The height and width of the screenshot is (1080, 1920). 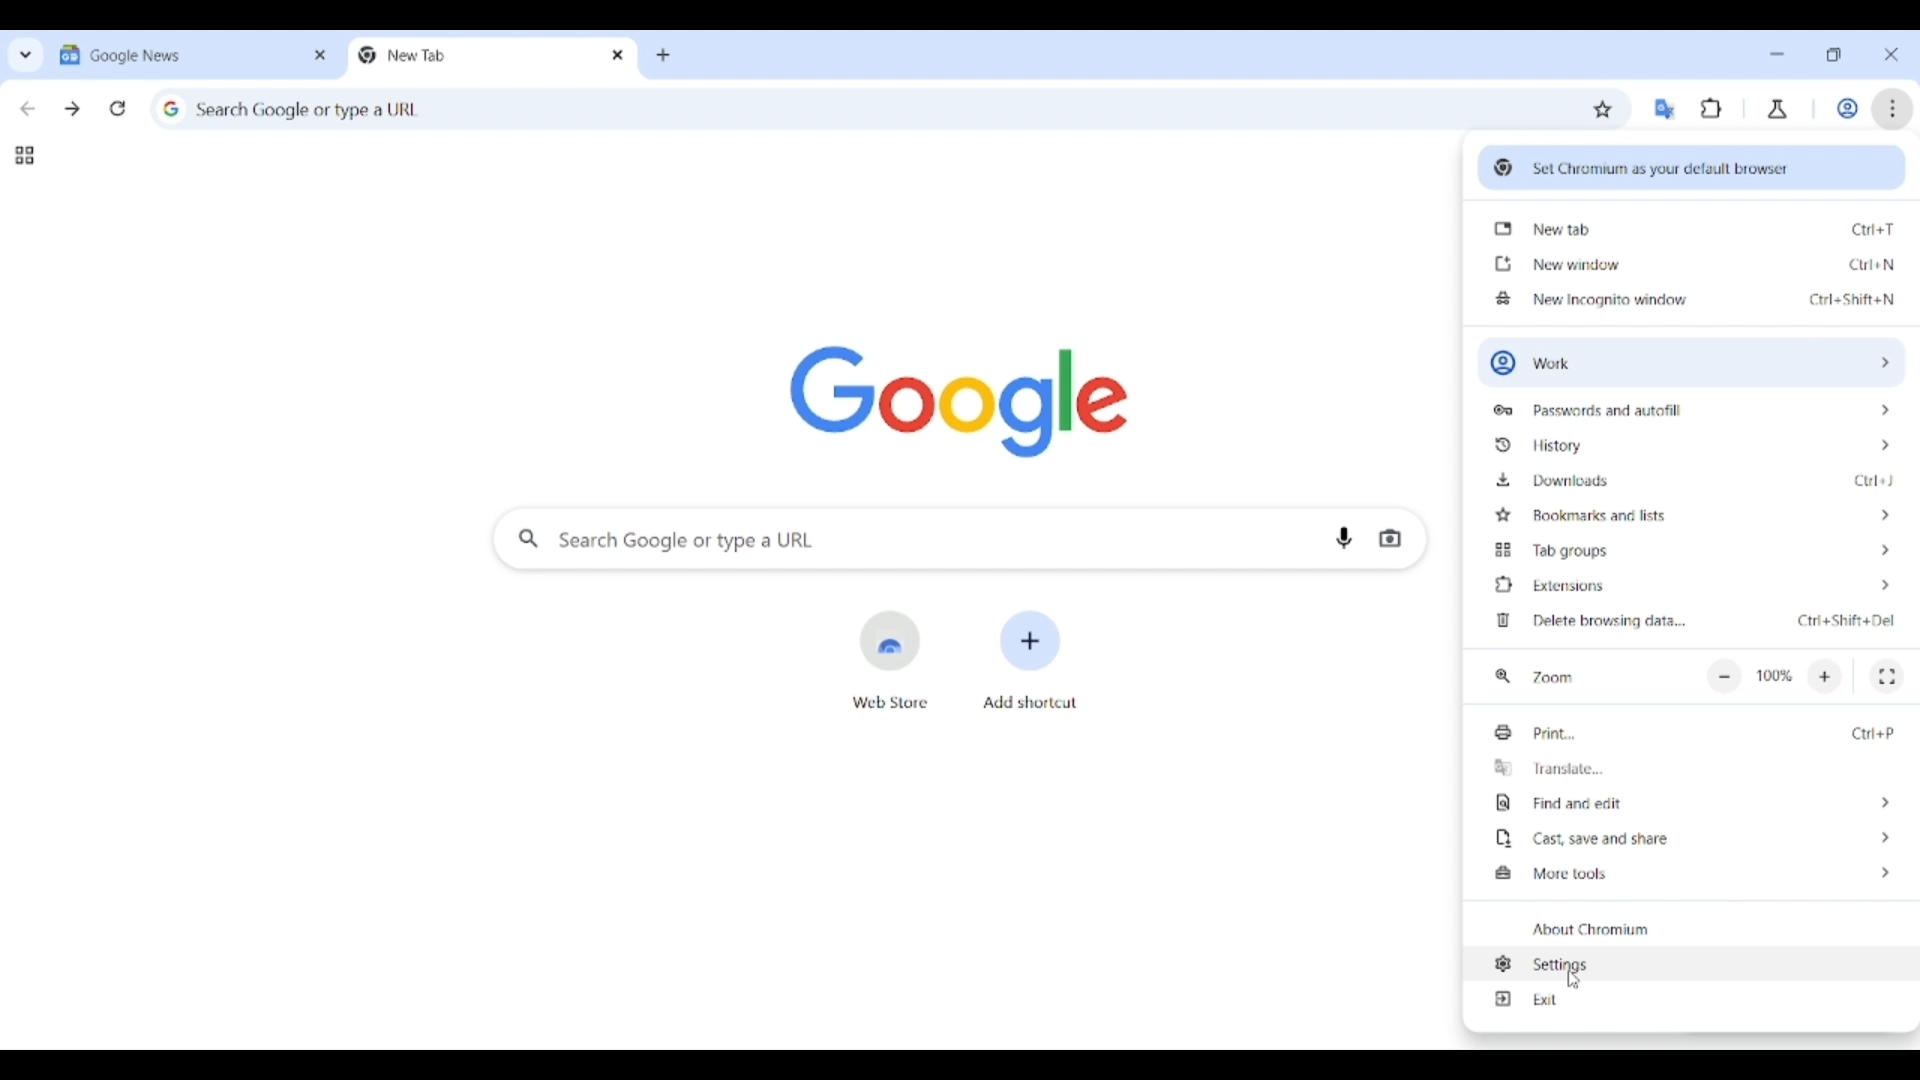 What do you see at coordinates (1833, 55) in the screenshot?
I see `Show interface in a smaller tab` at bounding box center [1833, 55].